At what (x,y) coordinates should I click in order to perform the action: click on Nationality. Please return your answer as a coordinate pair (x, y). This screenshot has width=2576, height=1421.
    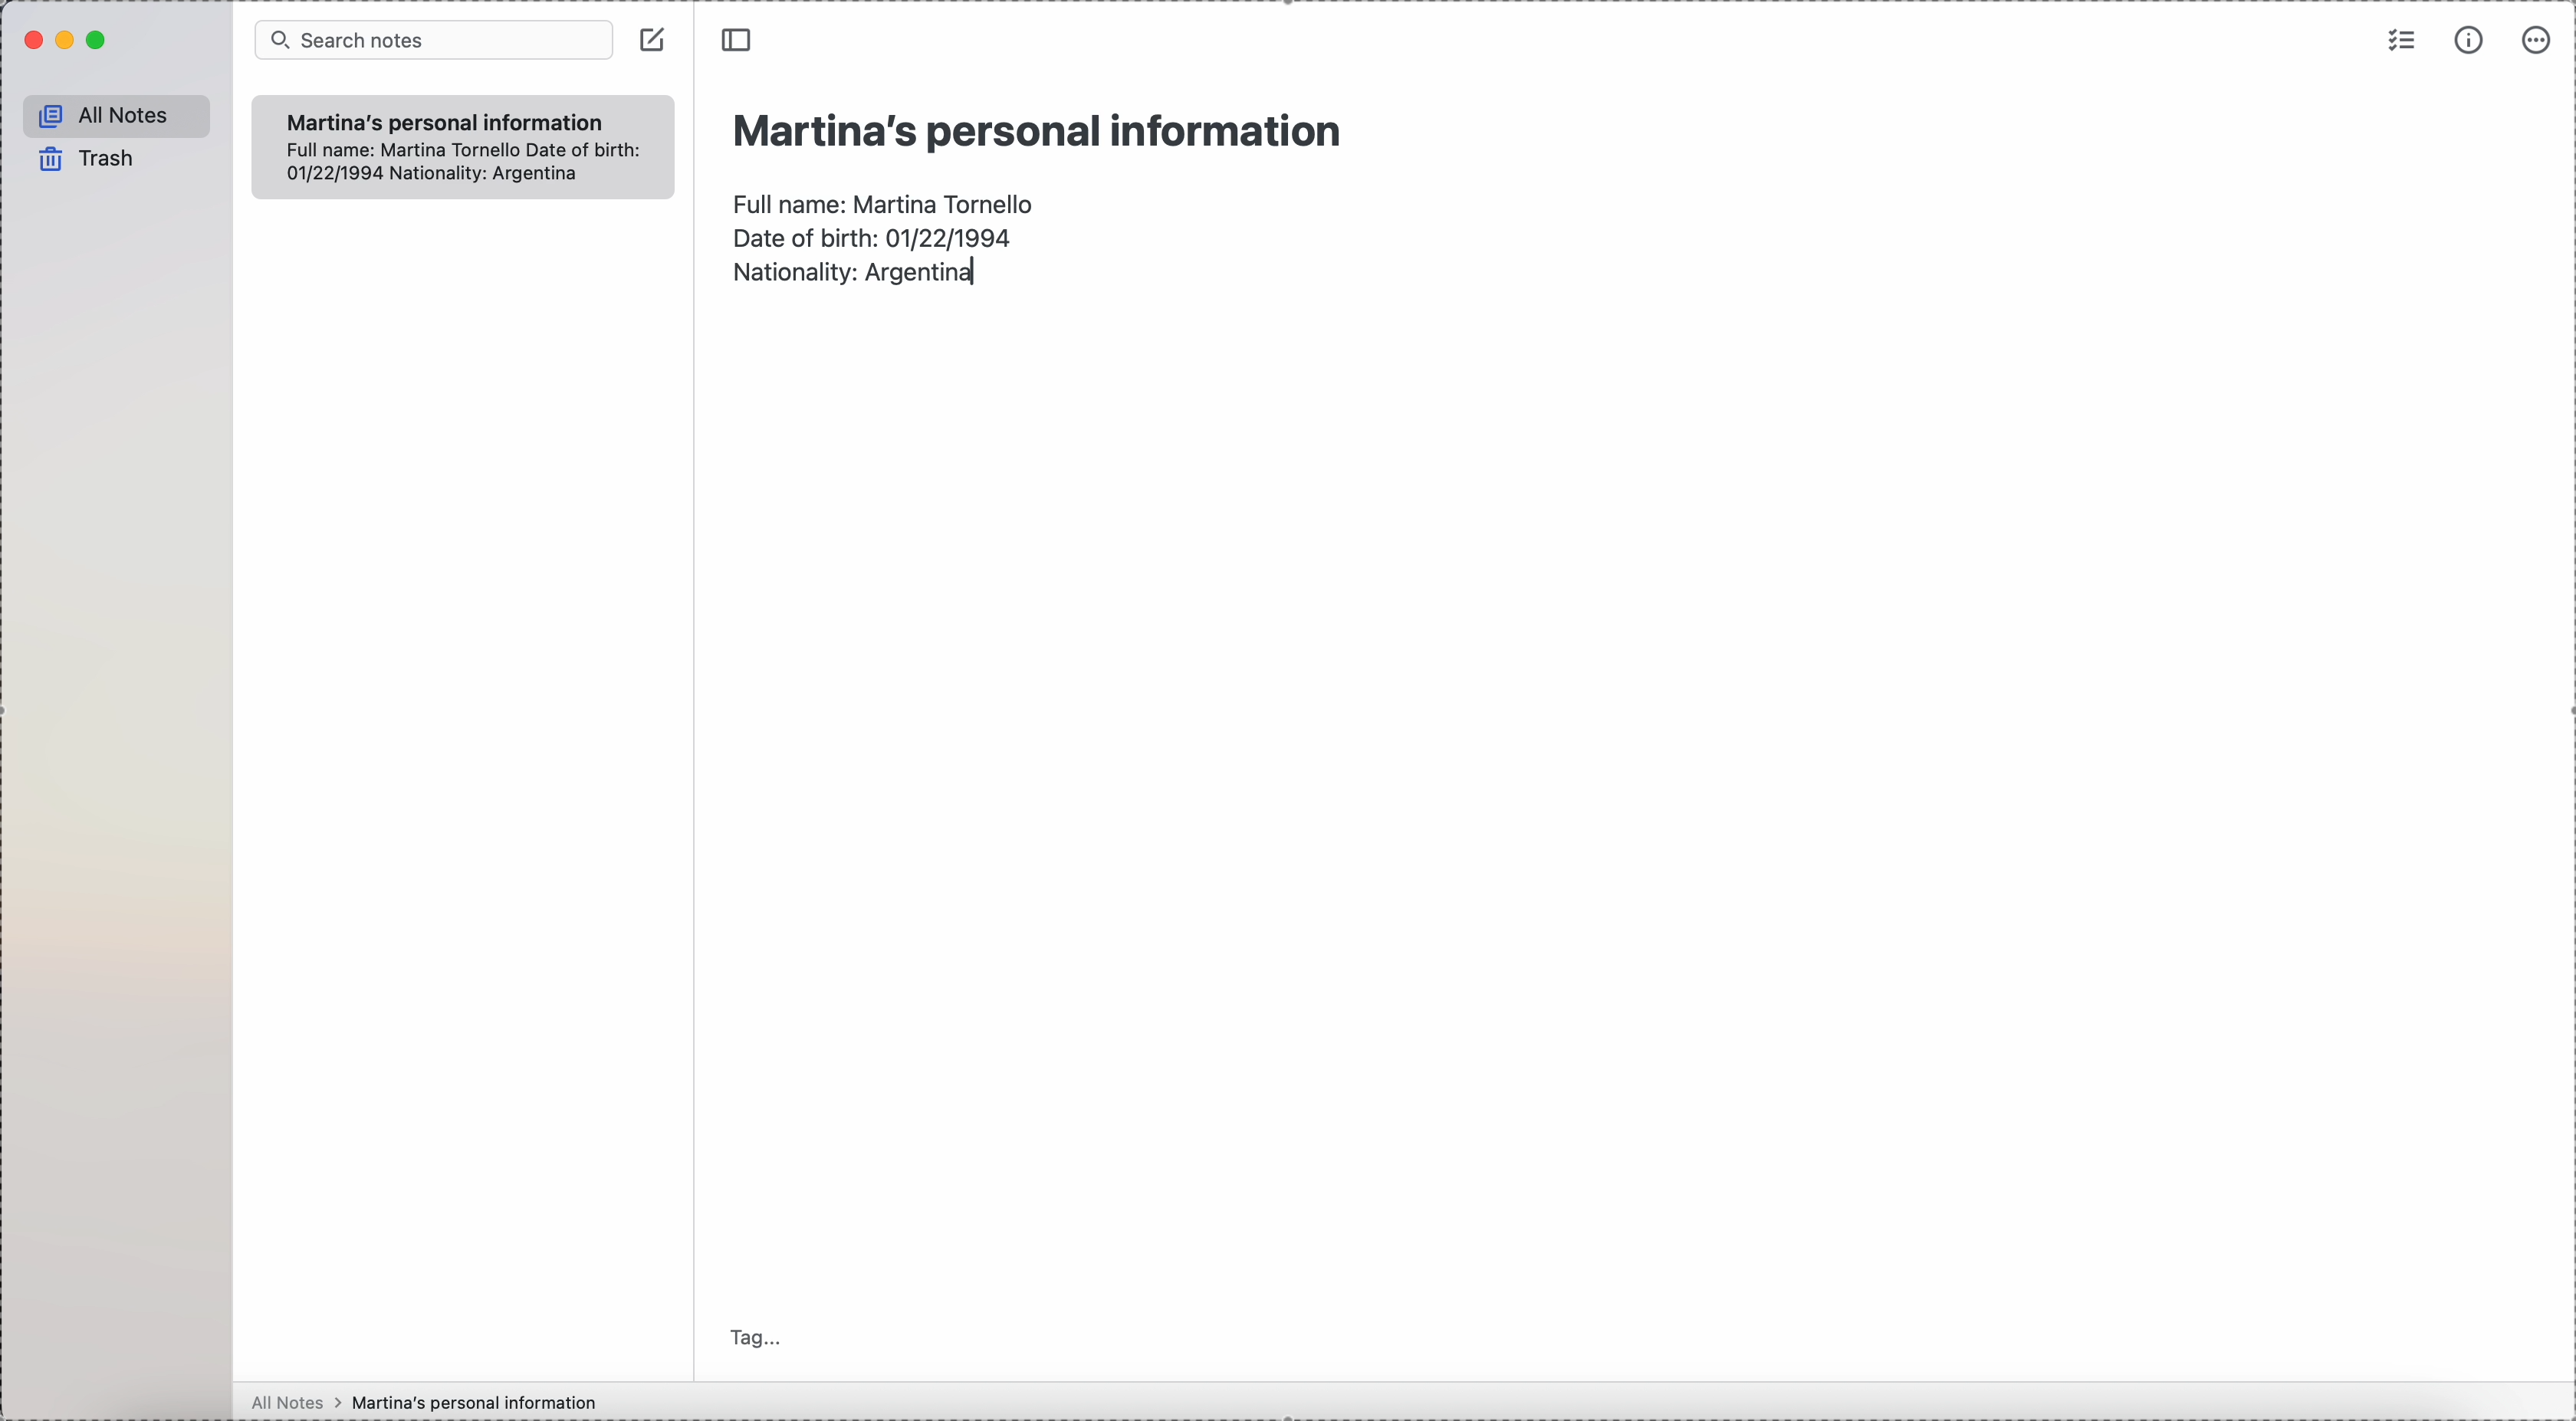
    Looking at the image, I should click on (858, 275).